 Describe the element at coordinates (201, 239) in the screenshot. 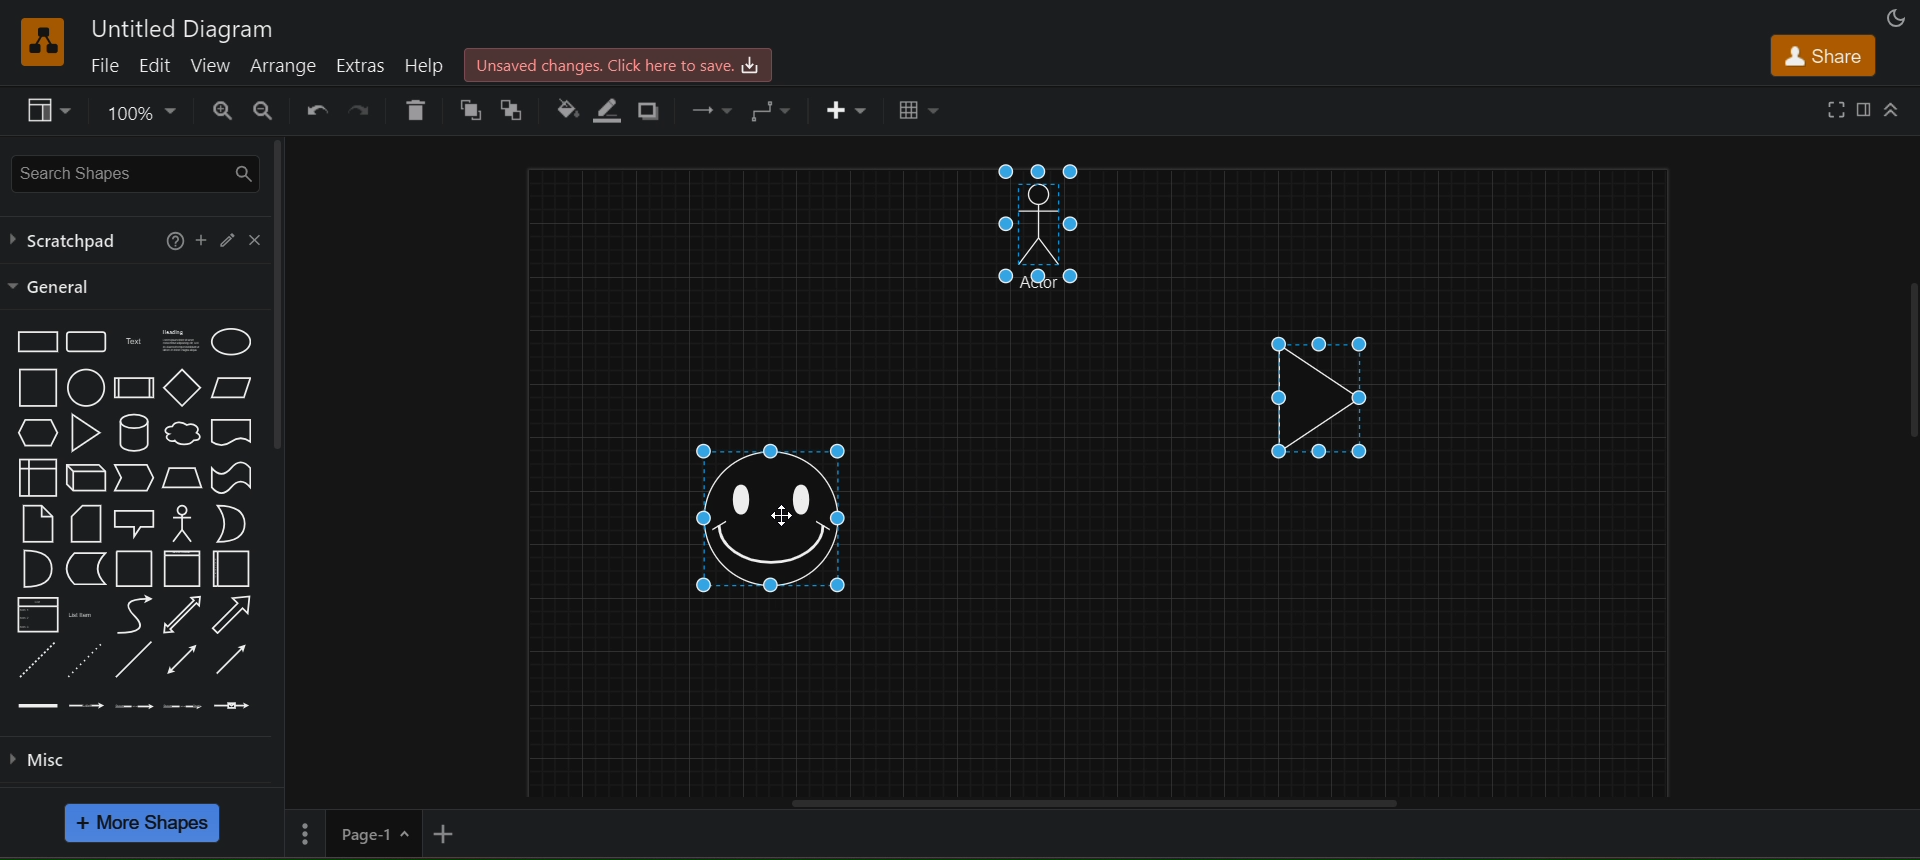

I see `add` at that location.